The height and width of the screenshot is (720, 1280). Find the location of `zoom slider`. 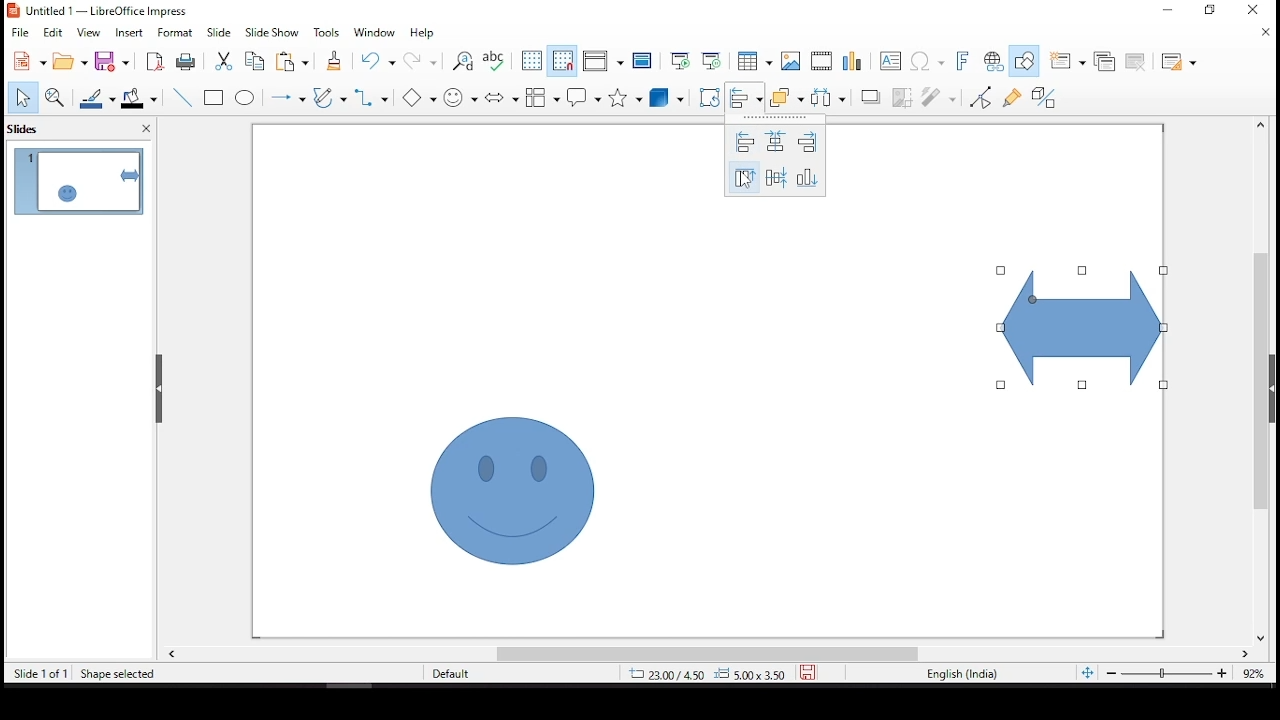

zoom slider is located at coordinates (1165, 675).